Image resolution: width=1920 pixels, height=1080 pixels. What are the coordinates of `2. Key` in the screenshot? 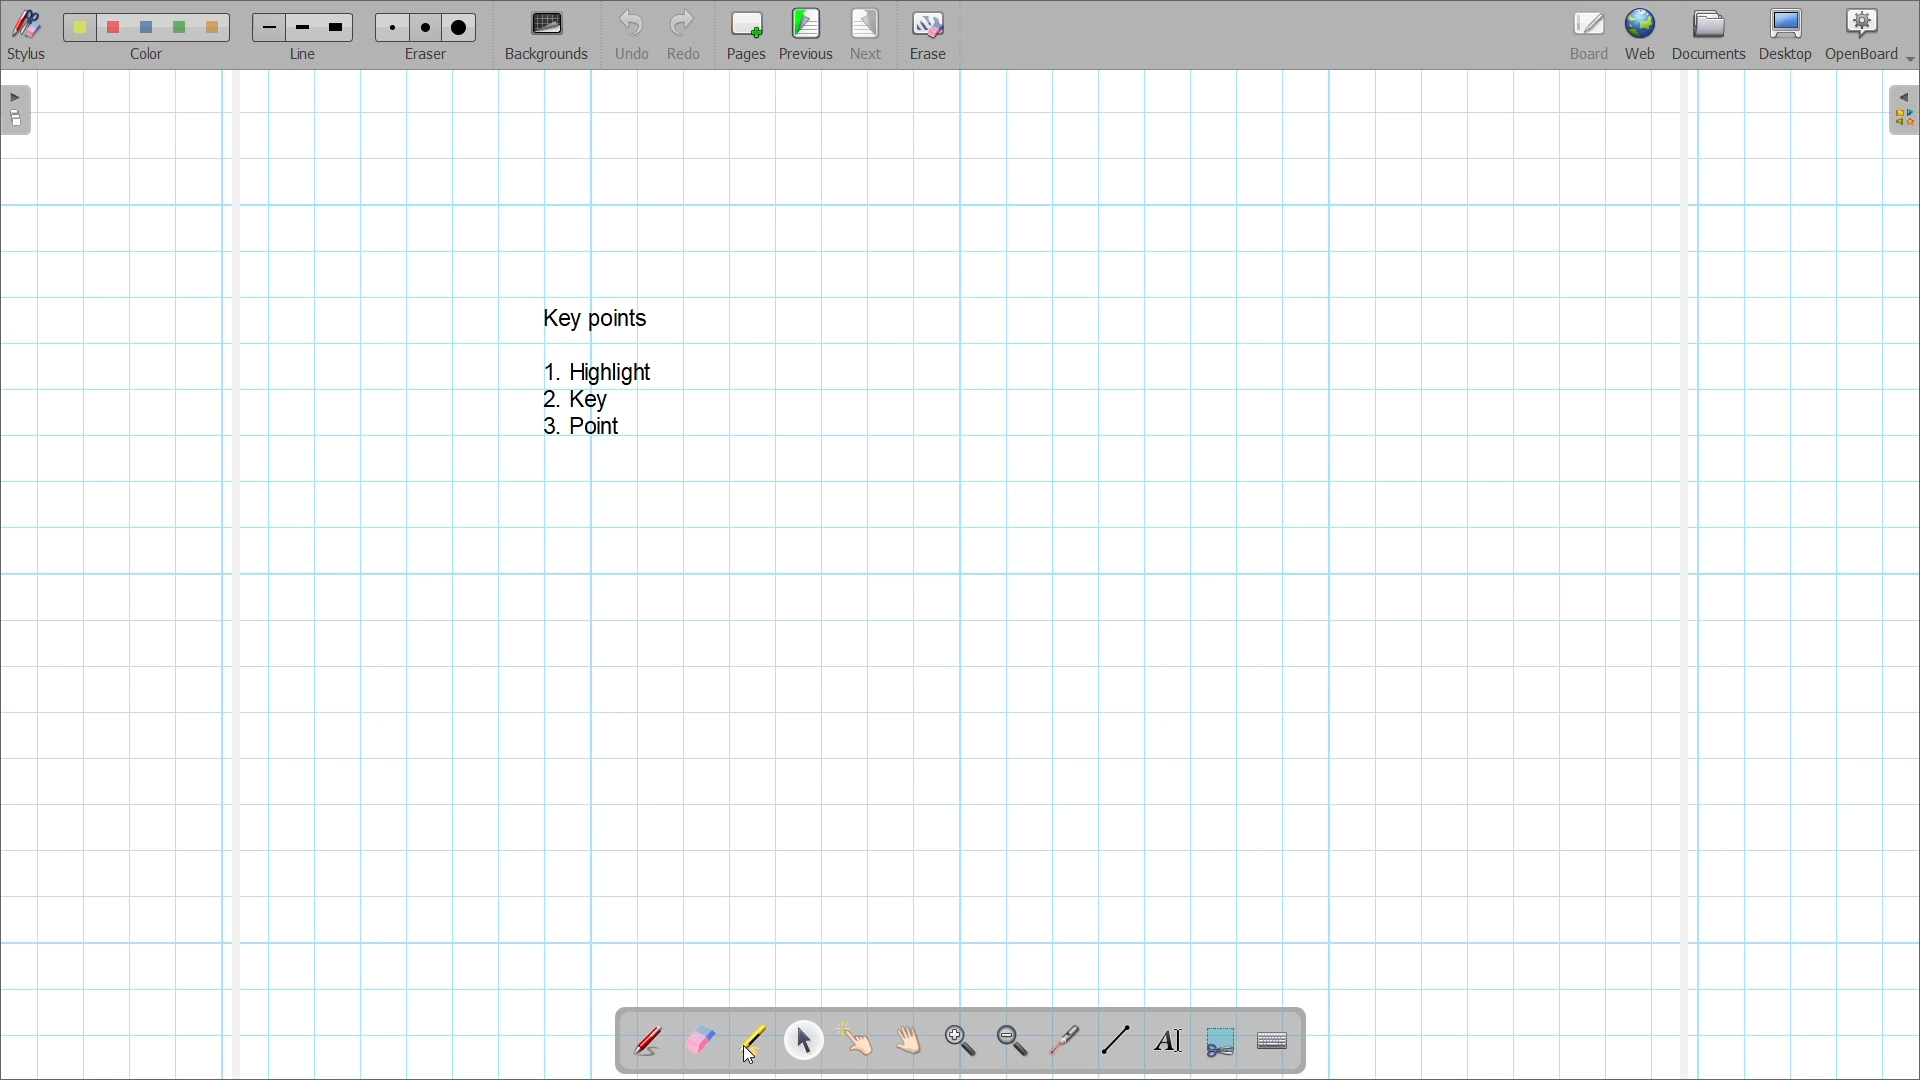 It's located at (578, 400).